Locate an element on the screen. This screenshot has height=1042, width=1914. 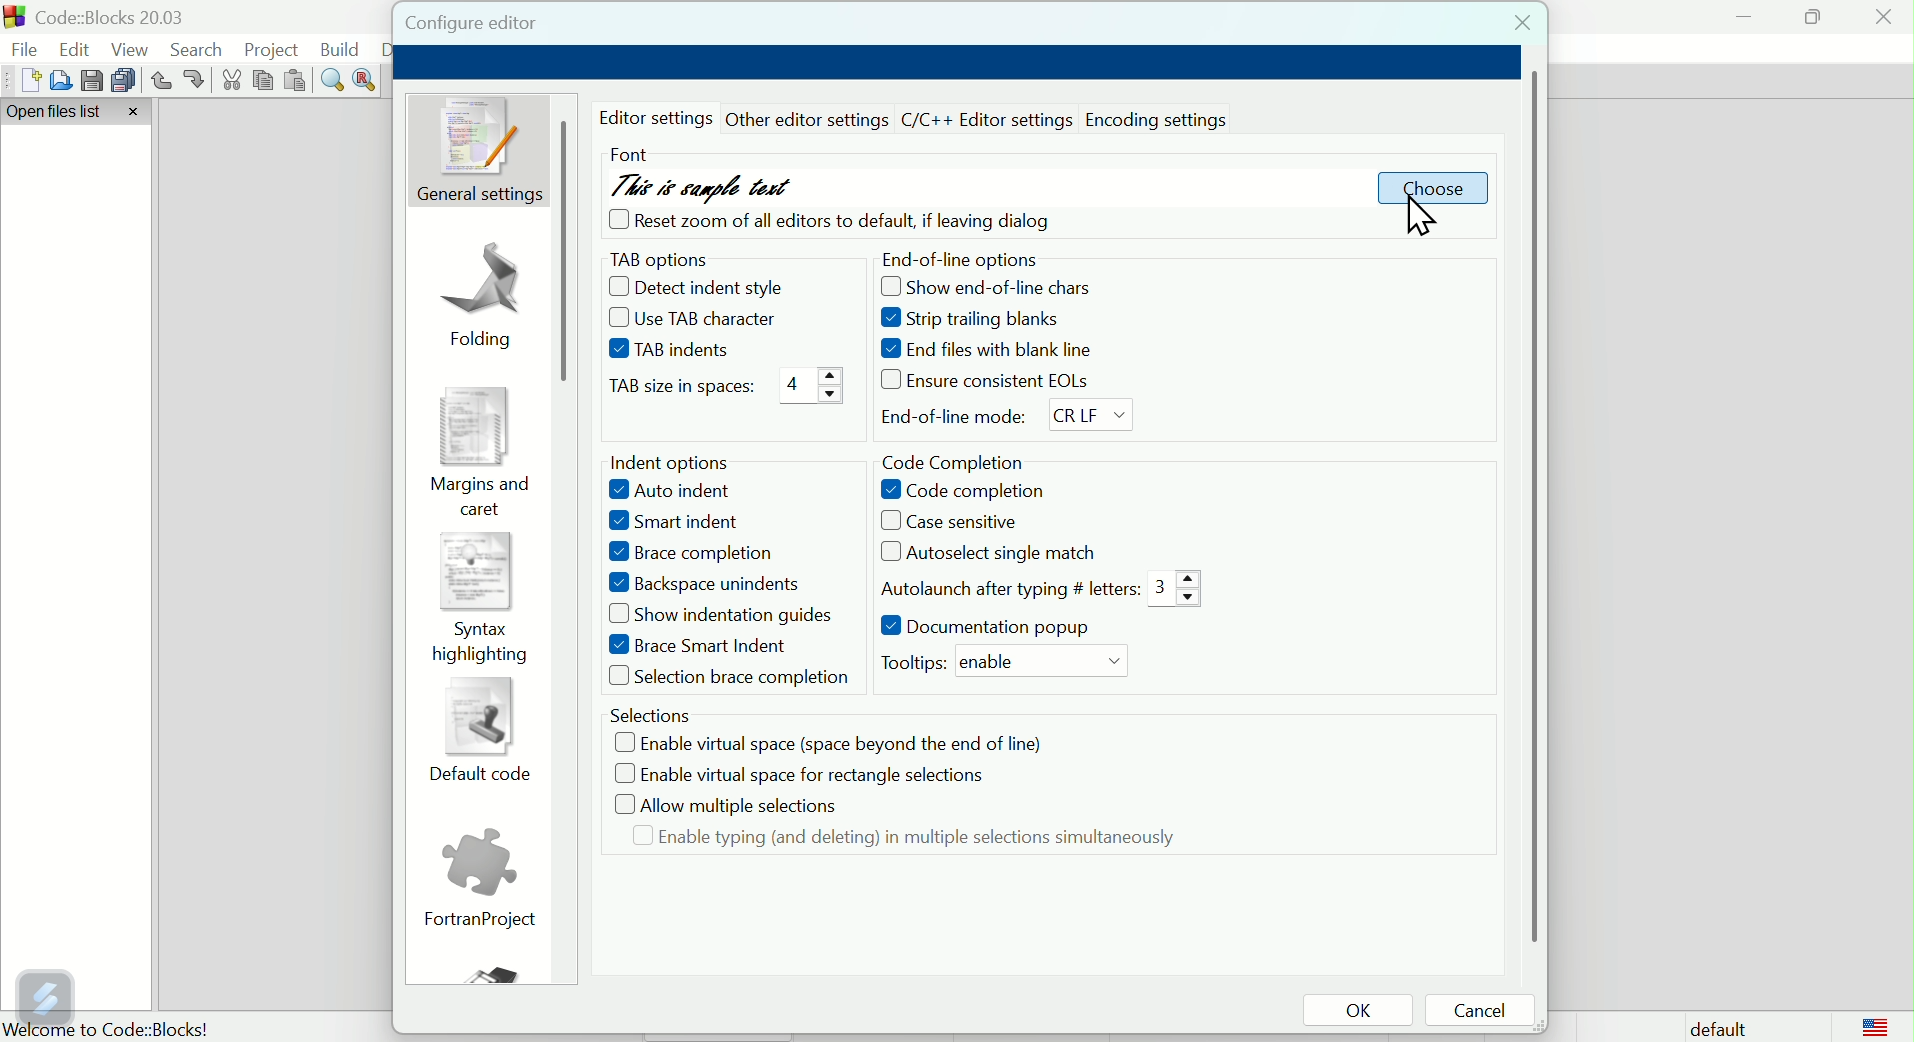
Auto launch after typing # letters: 3 is located at coordinates (1006, 588).